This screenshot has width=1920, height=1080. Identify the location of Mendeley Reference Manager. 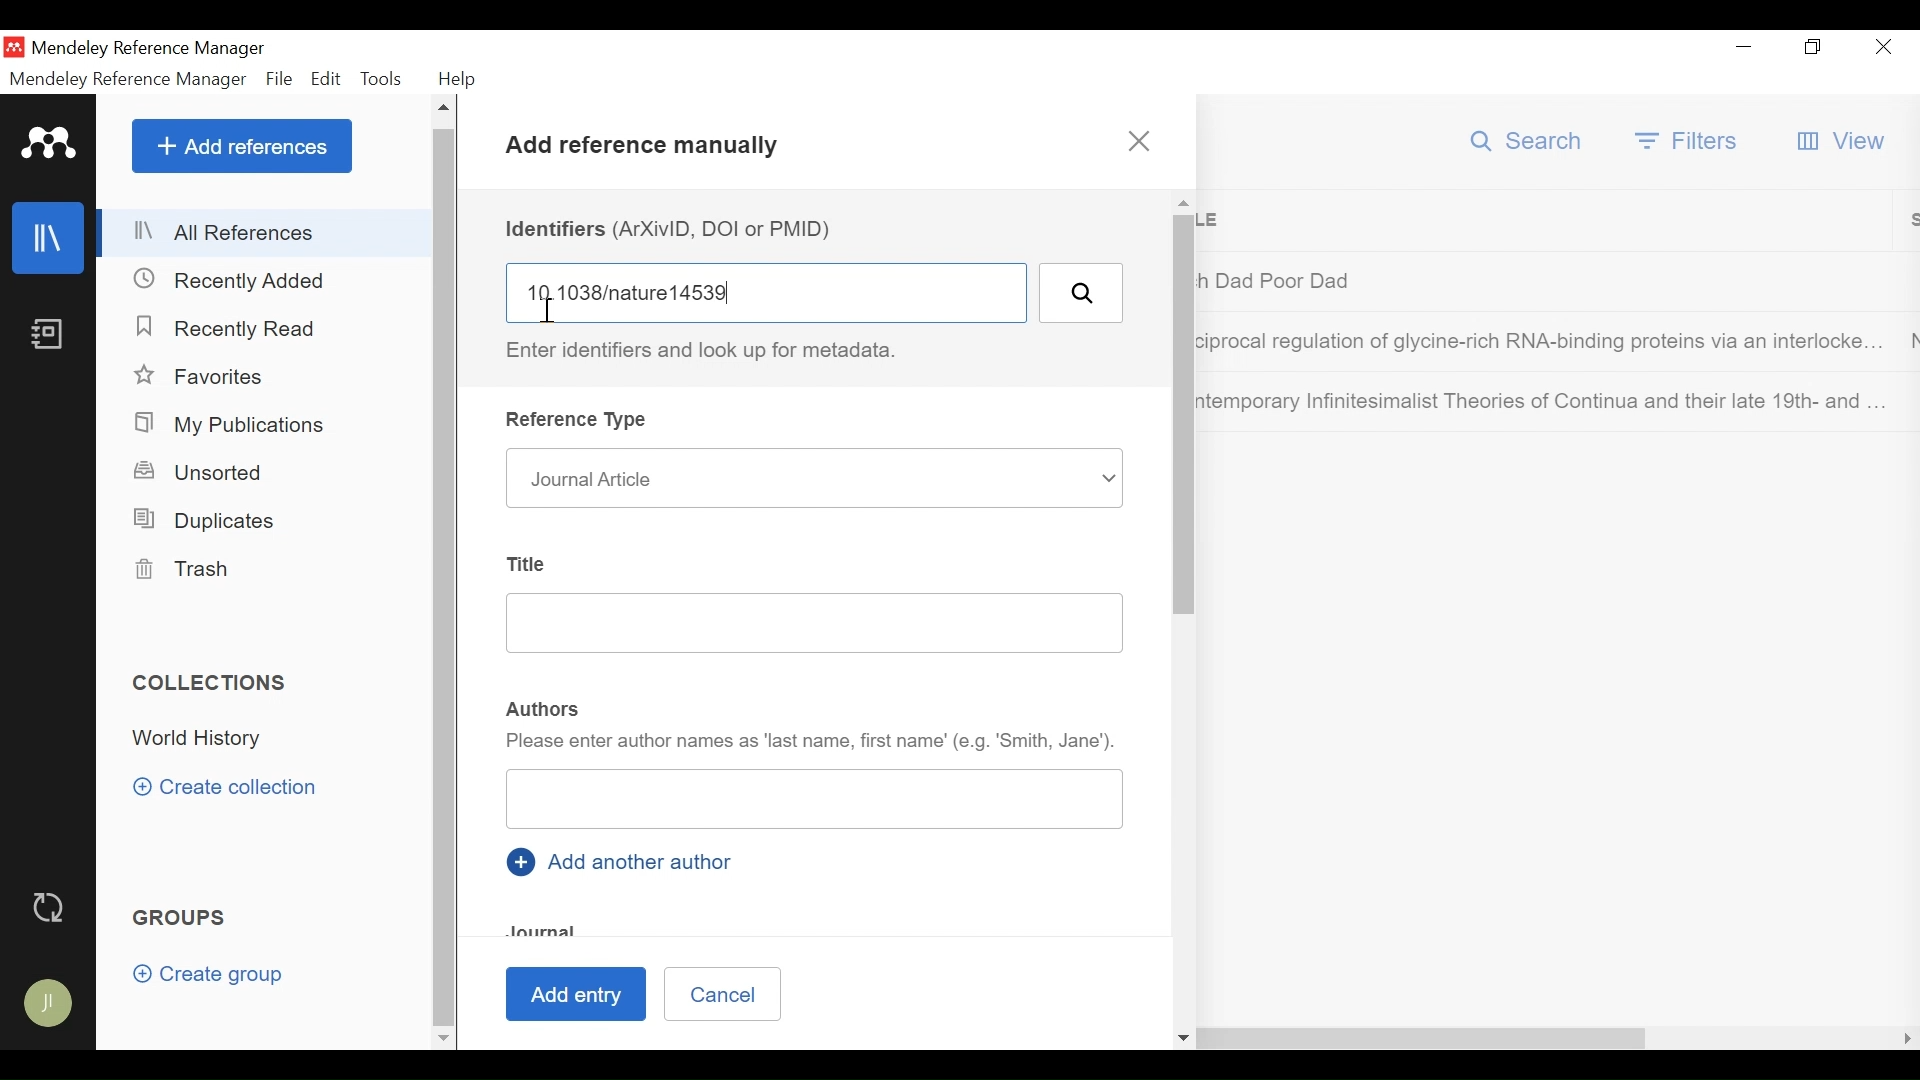
(155, 47).